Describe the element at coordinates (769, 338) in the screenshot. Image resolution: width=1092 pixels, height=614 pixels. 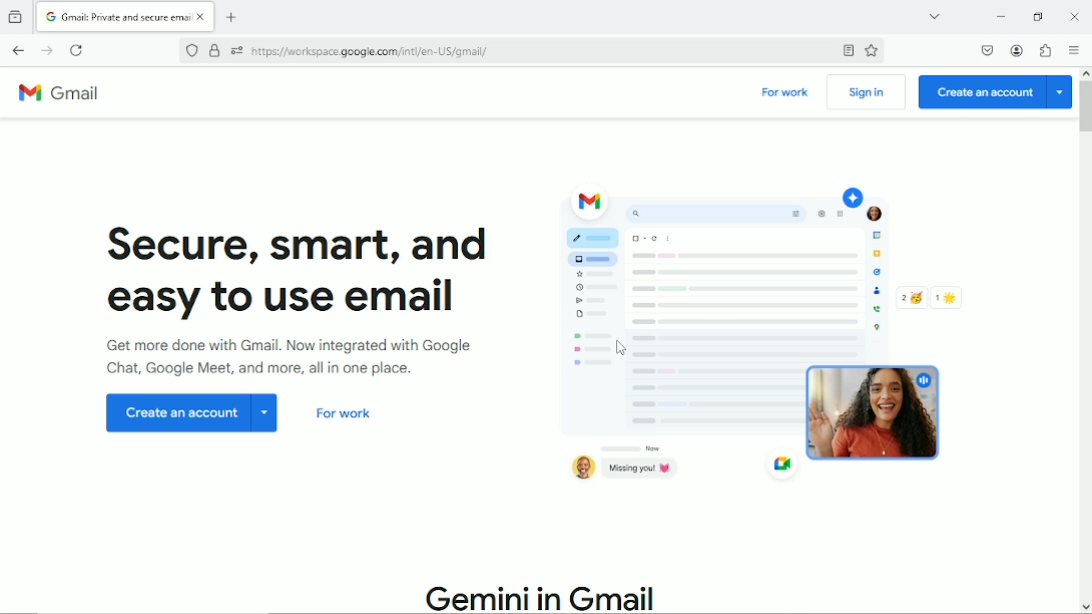
I see `Graphics` at that location.